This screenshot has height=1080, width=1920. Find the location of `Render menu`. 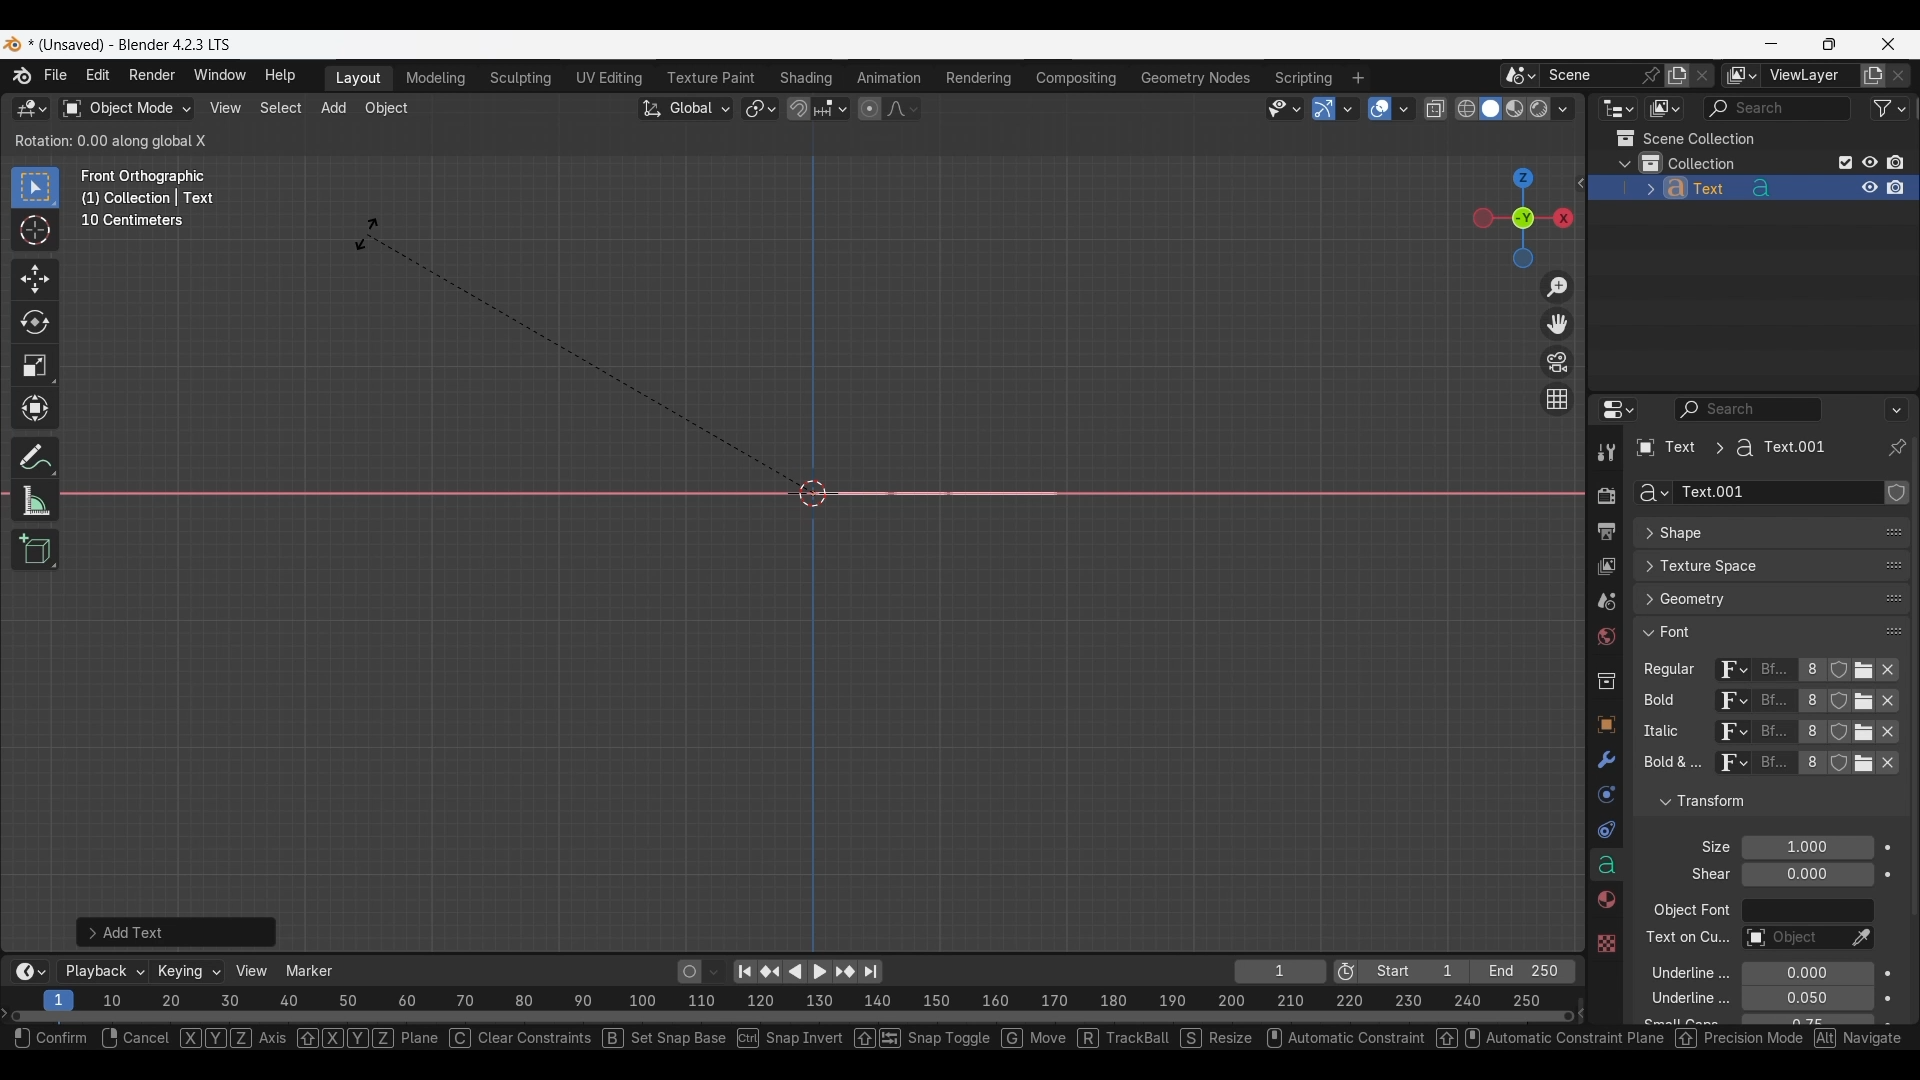

Render menu is located at coordinates (152, 76).